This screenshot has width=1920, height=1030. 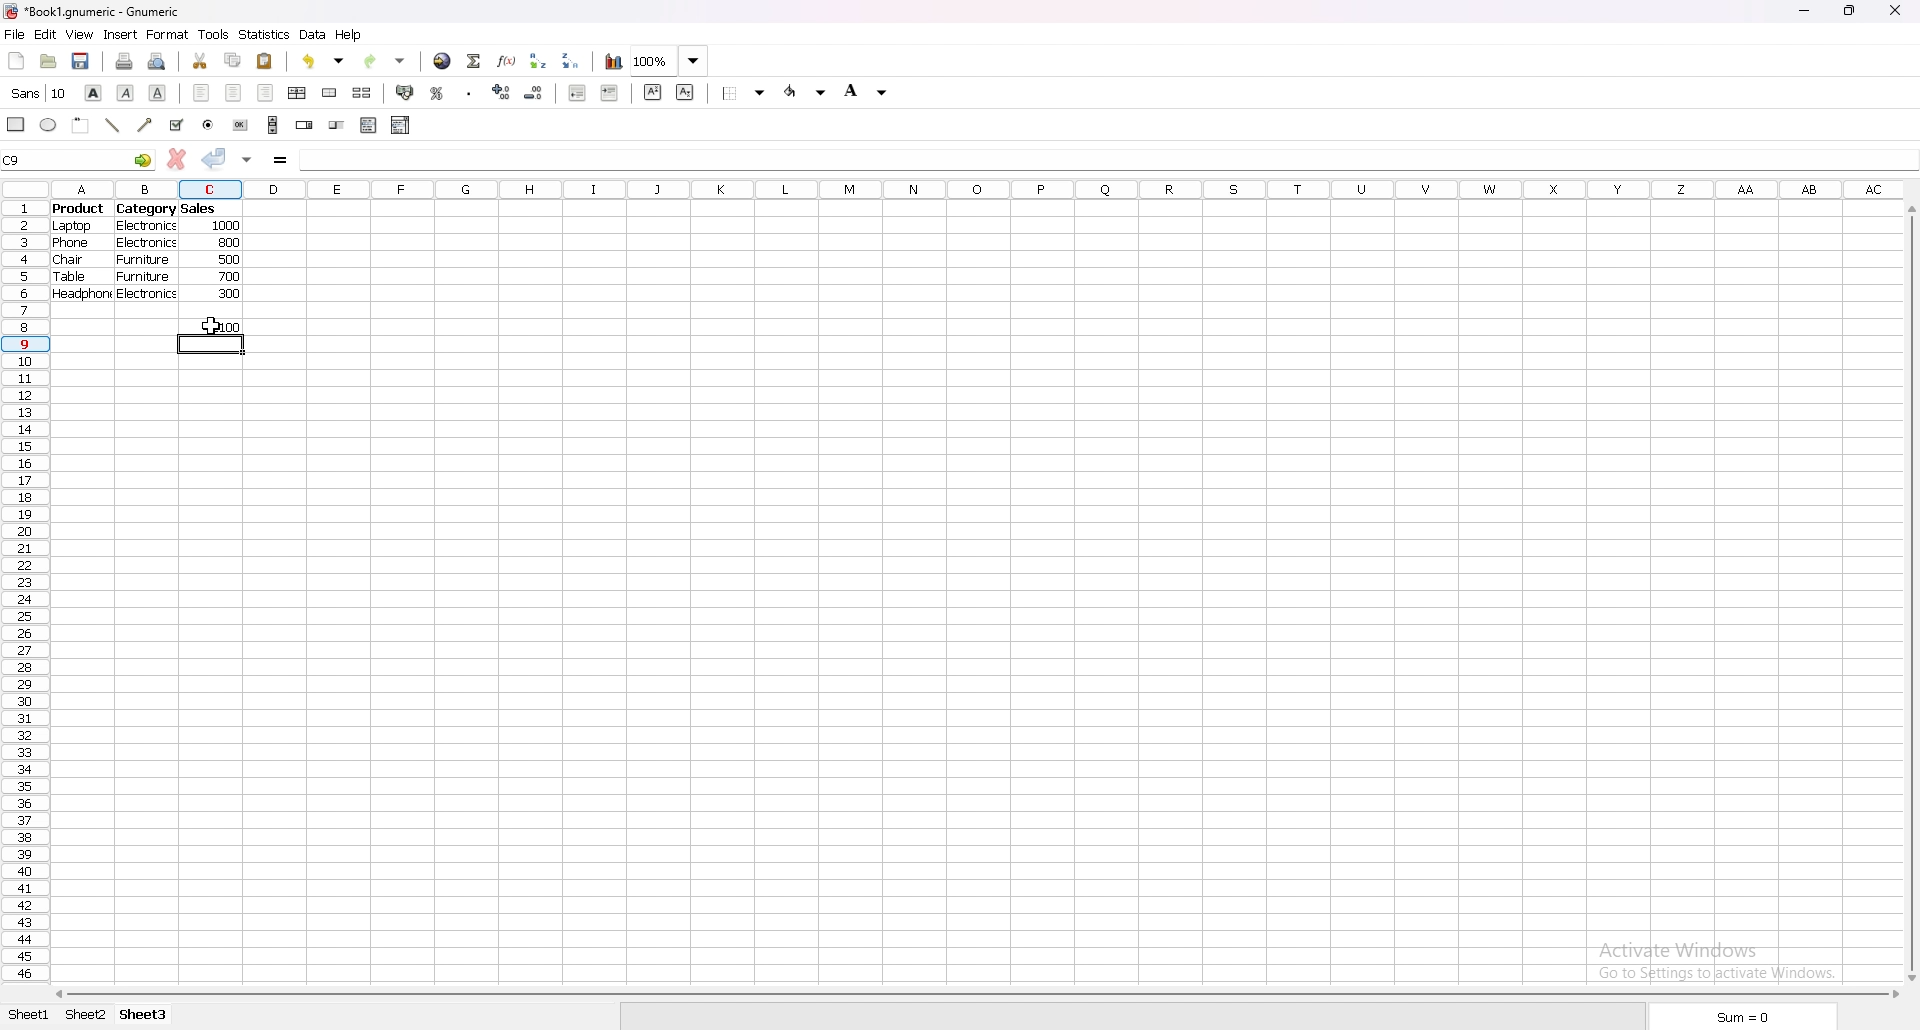 I want to click on paste, so click(x=265, y=61).